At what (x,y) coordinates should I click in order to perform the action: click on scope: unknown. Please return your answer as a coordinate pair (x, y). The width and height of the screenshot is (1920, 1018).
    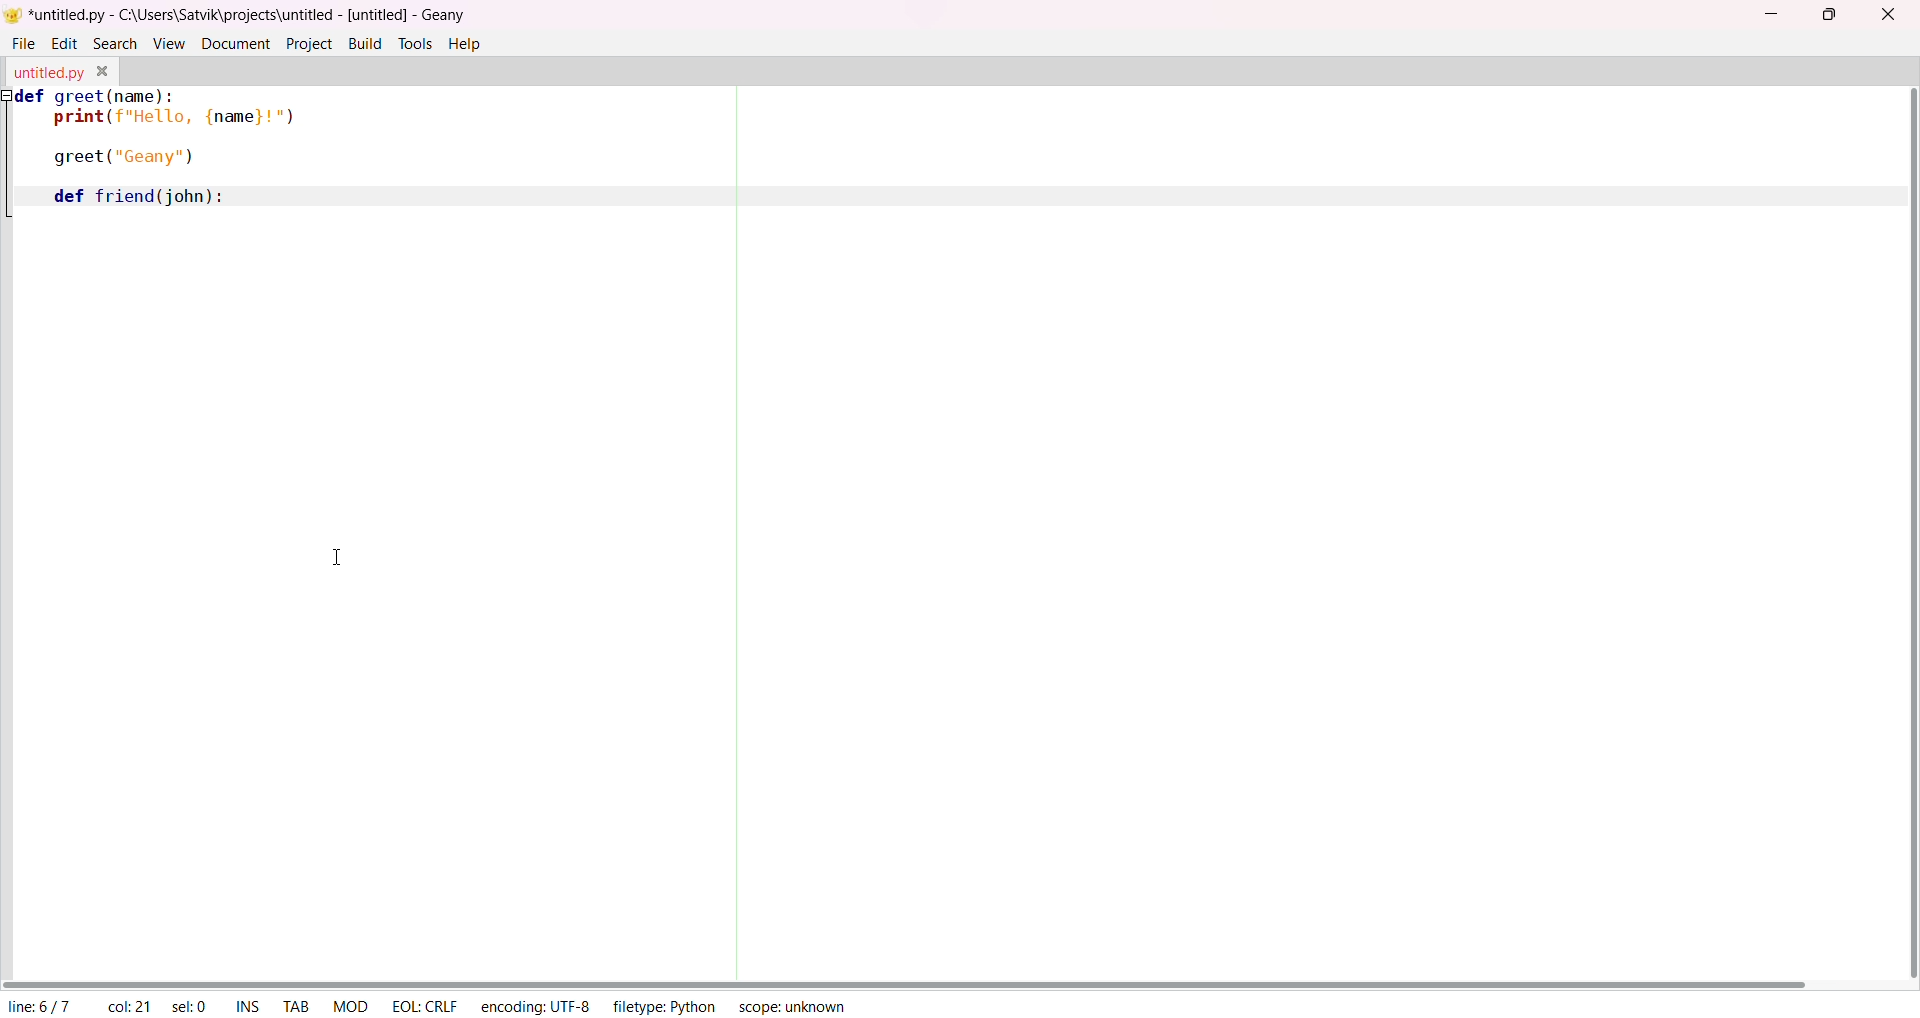
    Looking at the image, I should click on (801, 1007).